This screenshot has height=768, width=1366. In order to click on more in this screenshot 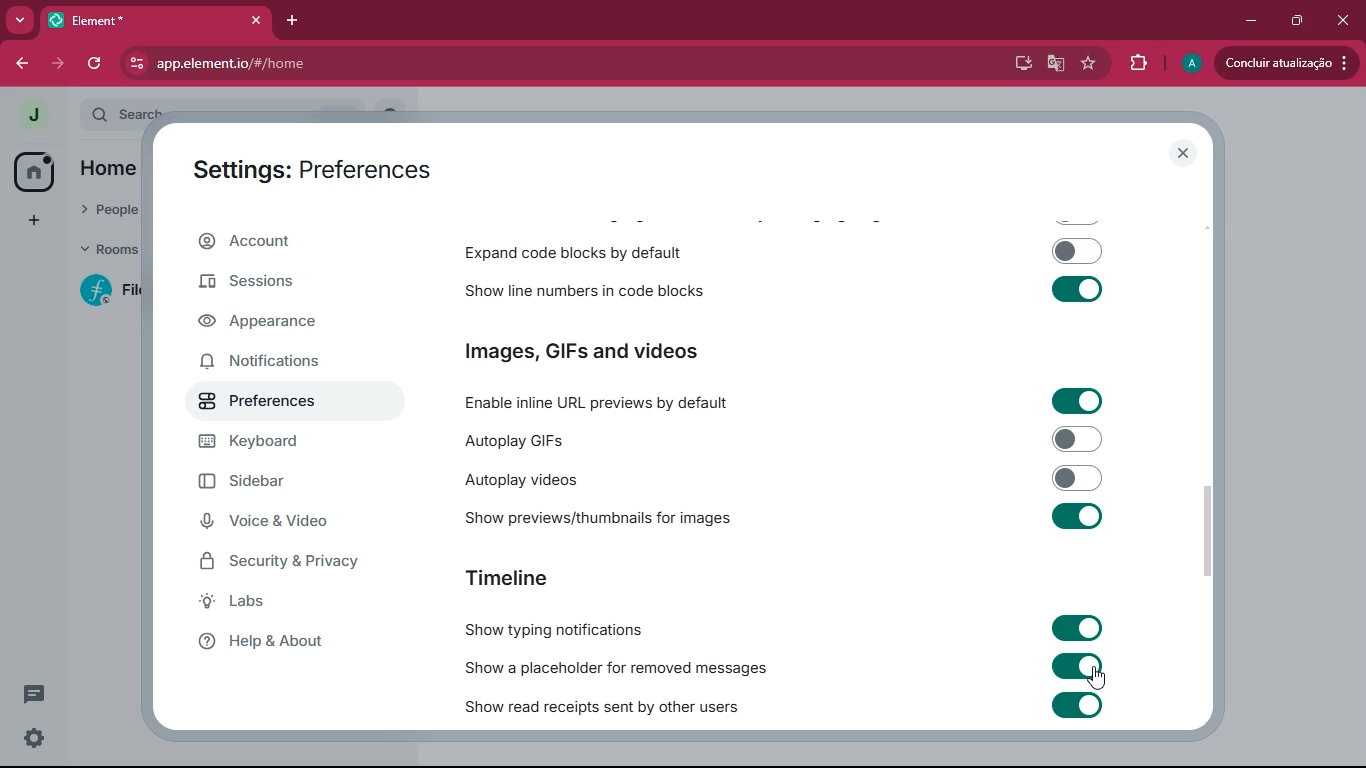, I will do `click(16, 21)`.